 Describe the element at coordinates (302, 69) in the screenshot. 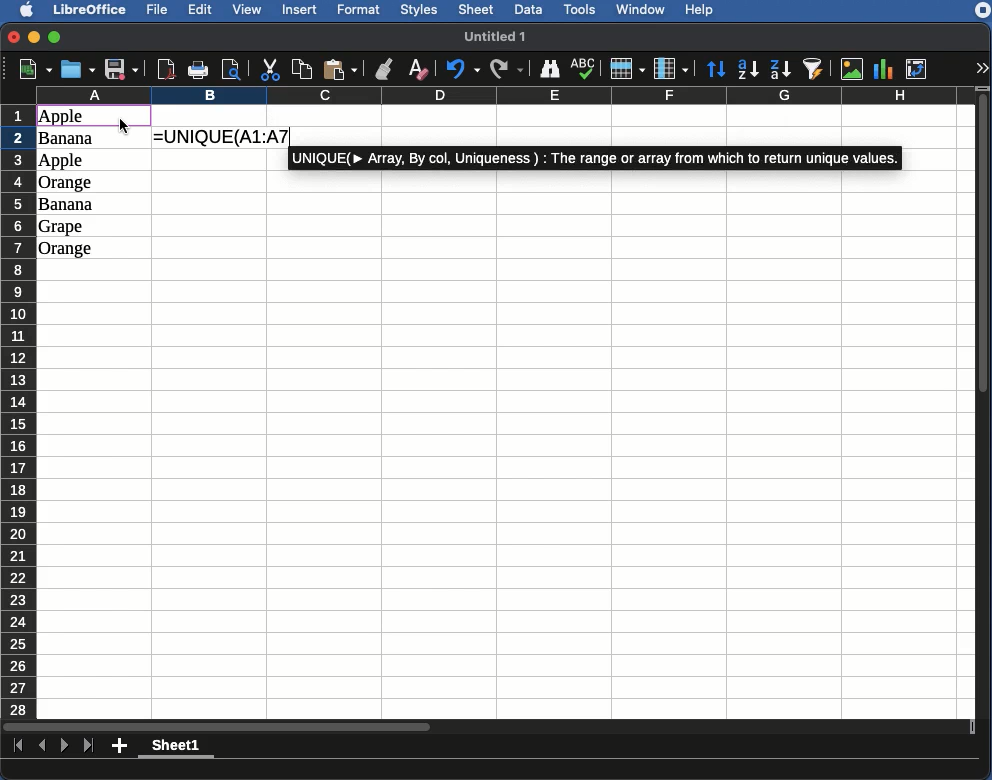

I see `Copy` at that location.